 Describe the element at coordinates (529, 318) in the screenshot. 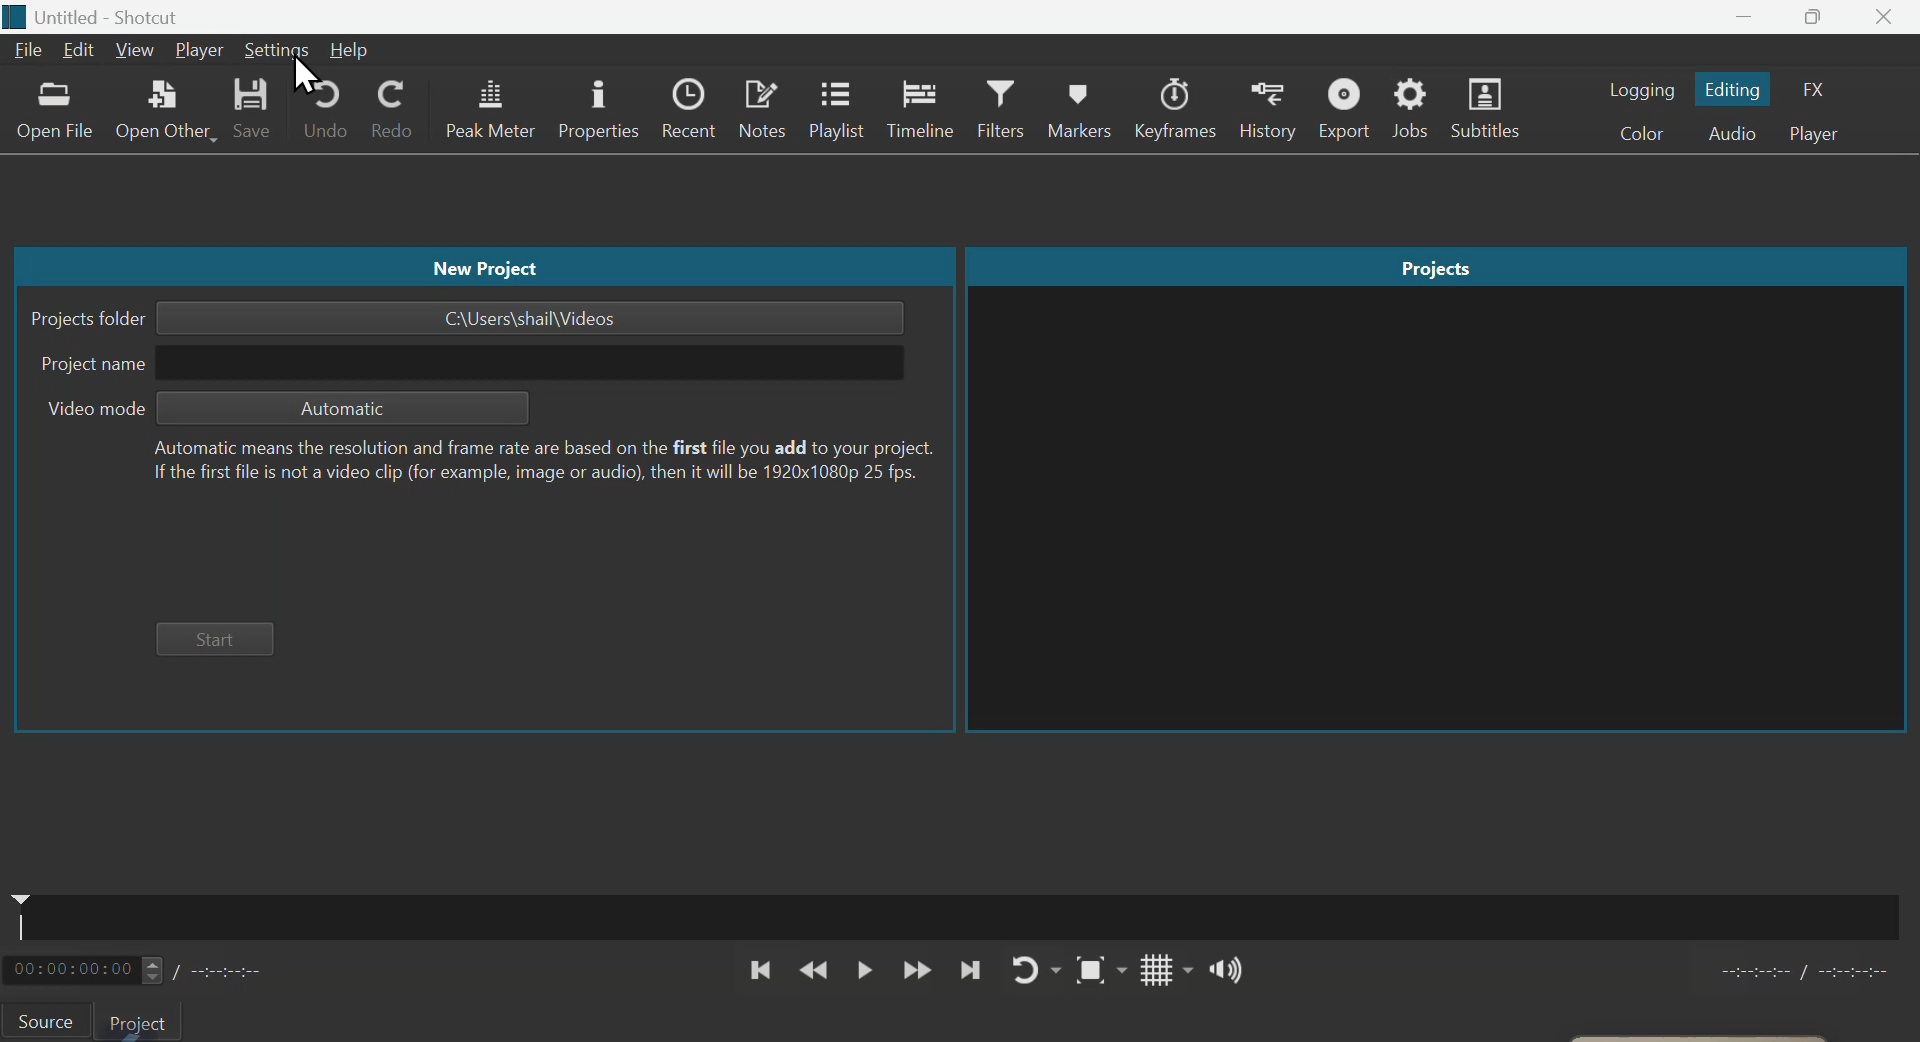

I see `C:\Users\shail\Videos` at that location.